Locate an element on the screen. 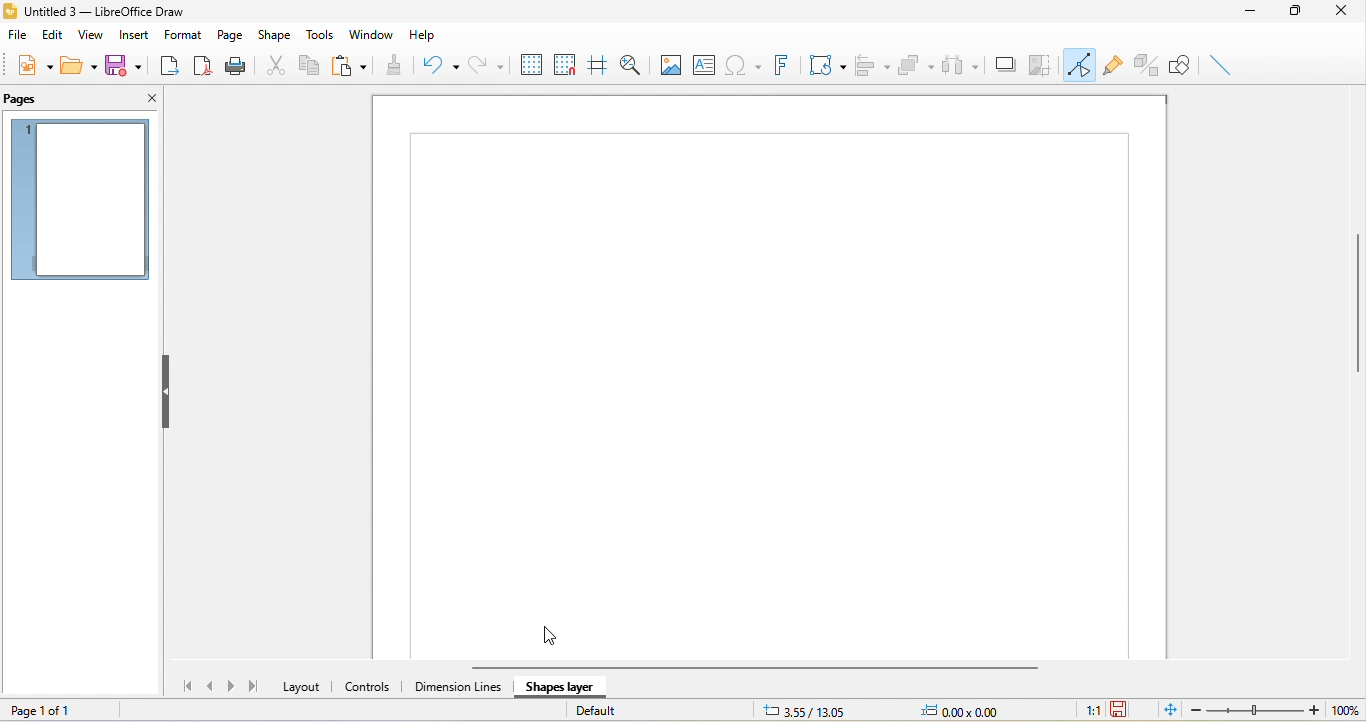 The height and width of the screenshot is (722, 1366). zoom and pan is located at coordinates (632, 65).